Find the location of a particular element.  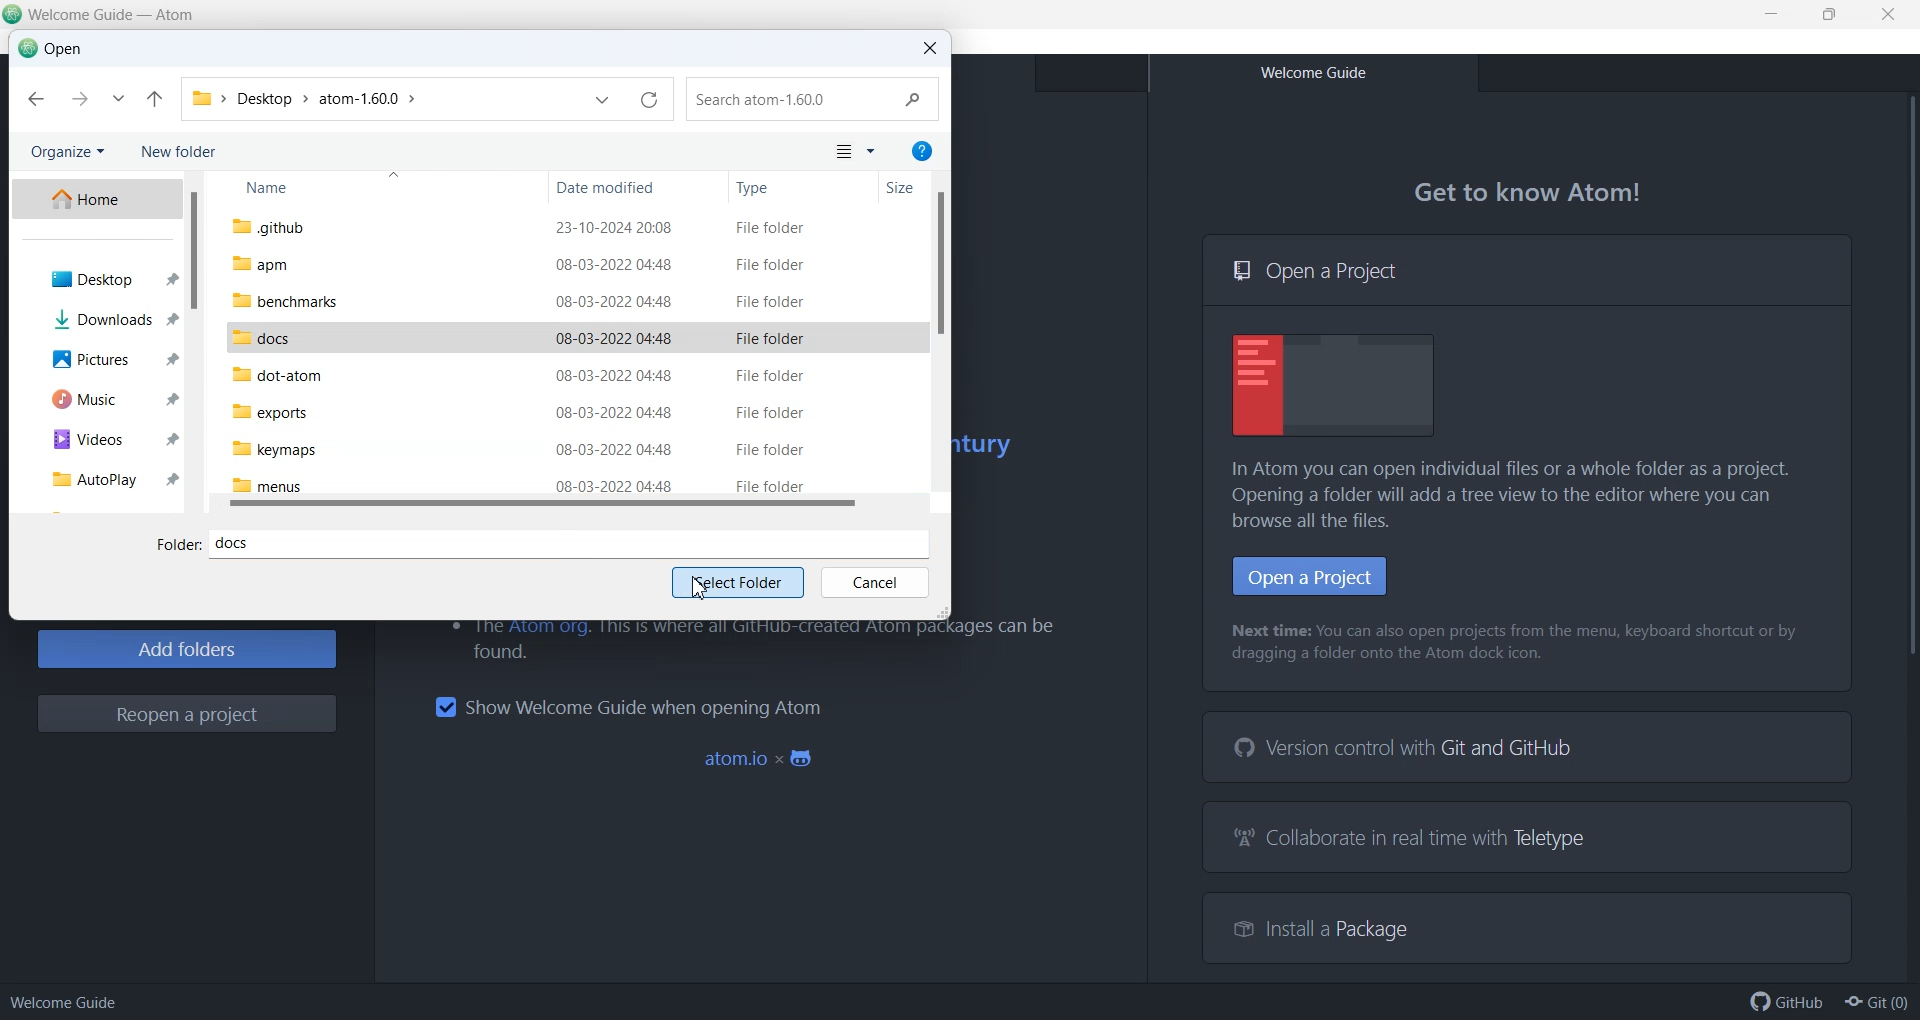

Vertical slide bar is located at coordinates (940, 274).